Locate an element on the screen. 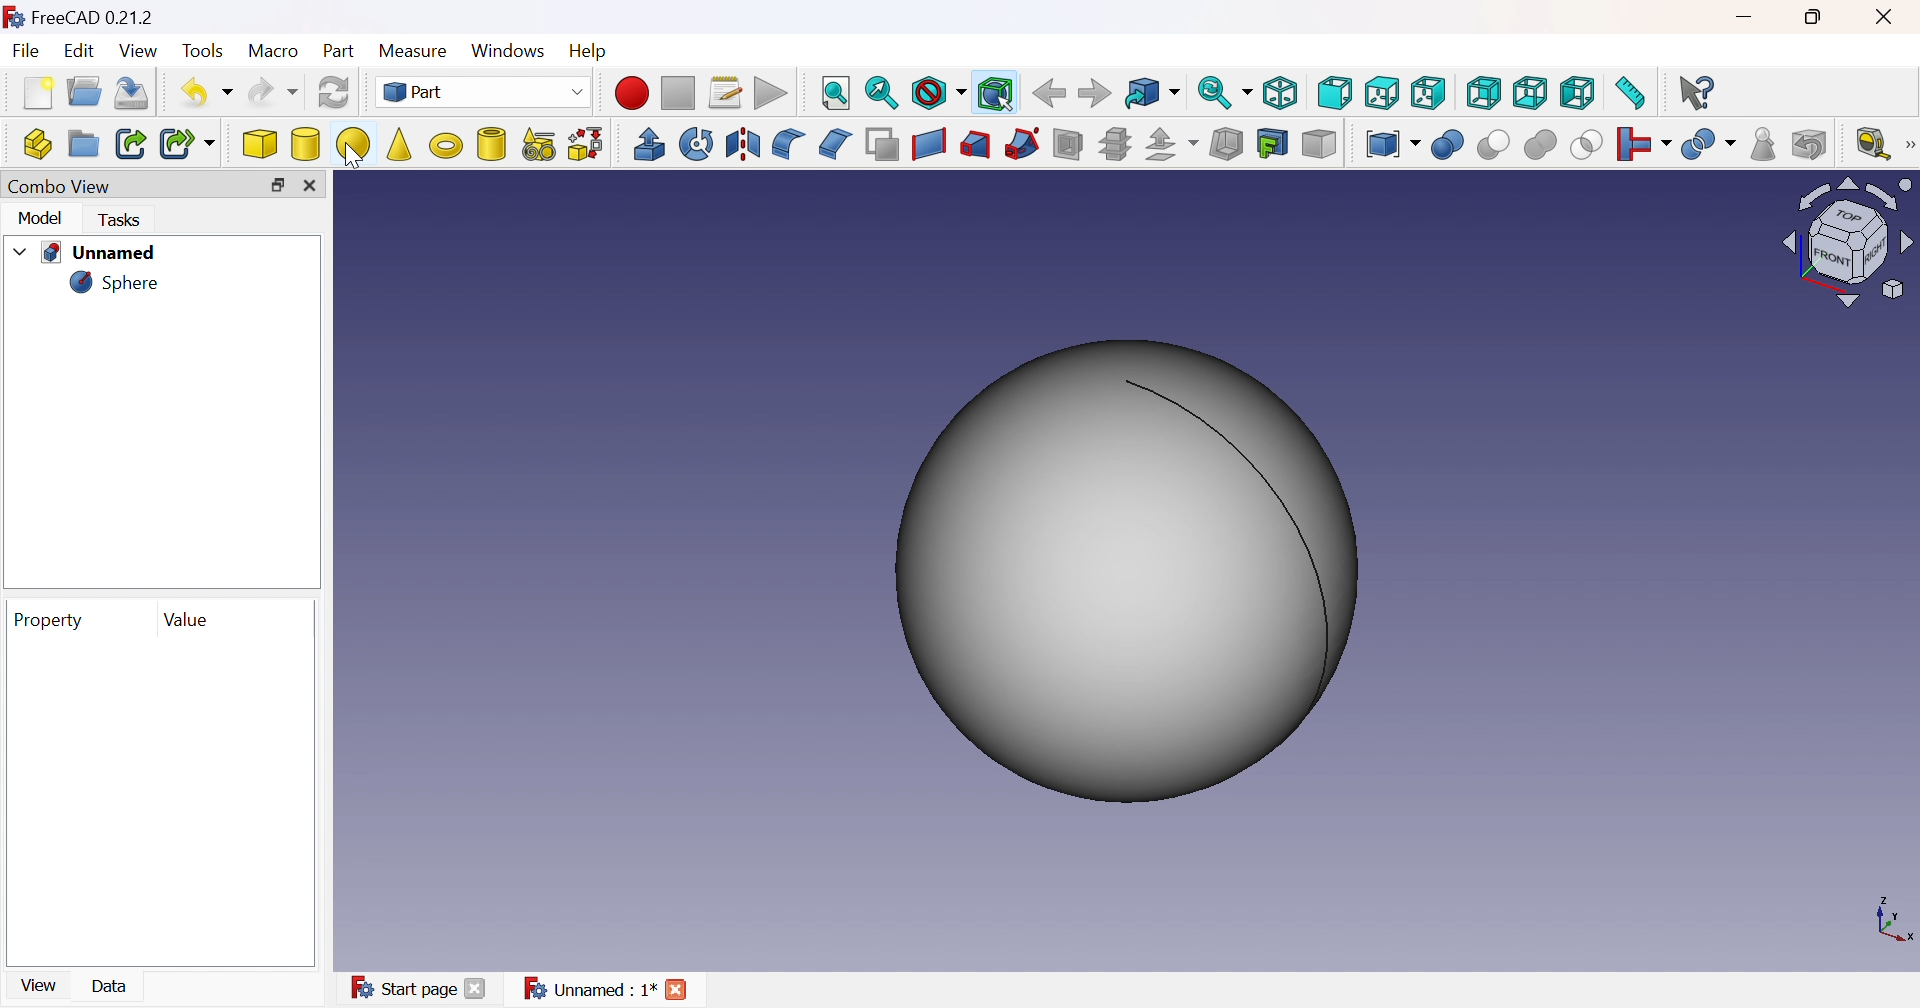 Image resolution: width=1920 pixels, height=1008 pixels. Sweep is located at coordinates (1024, 143).